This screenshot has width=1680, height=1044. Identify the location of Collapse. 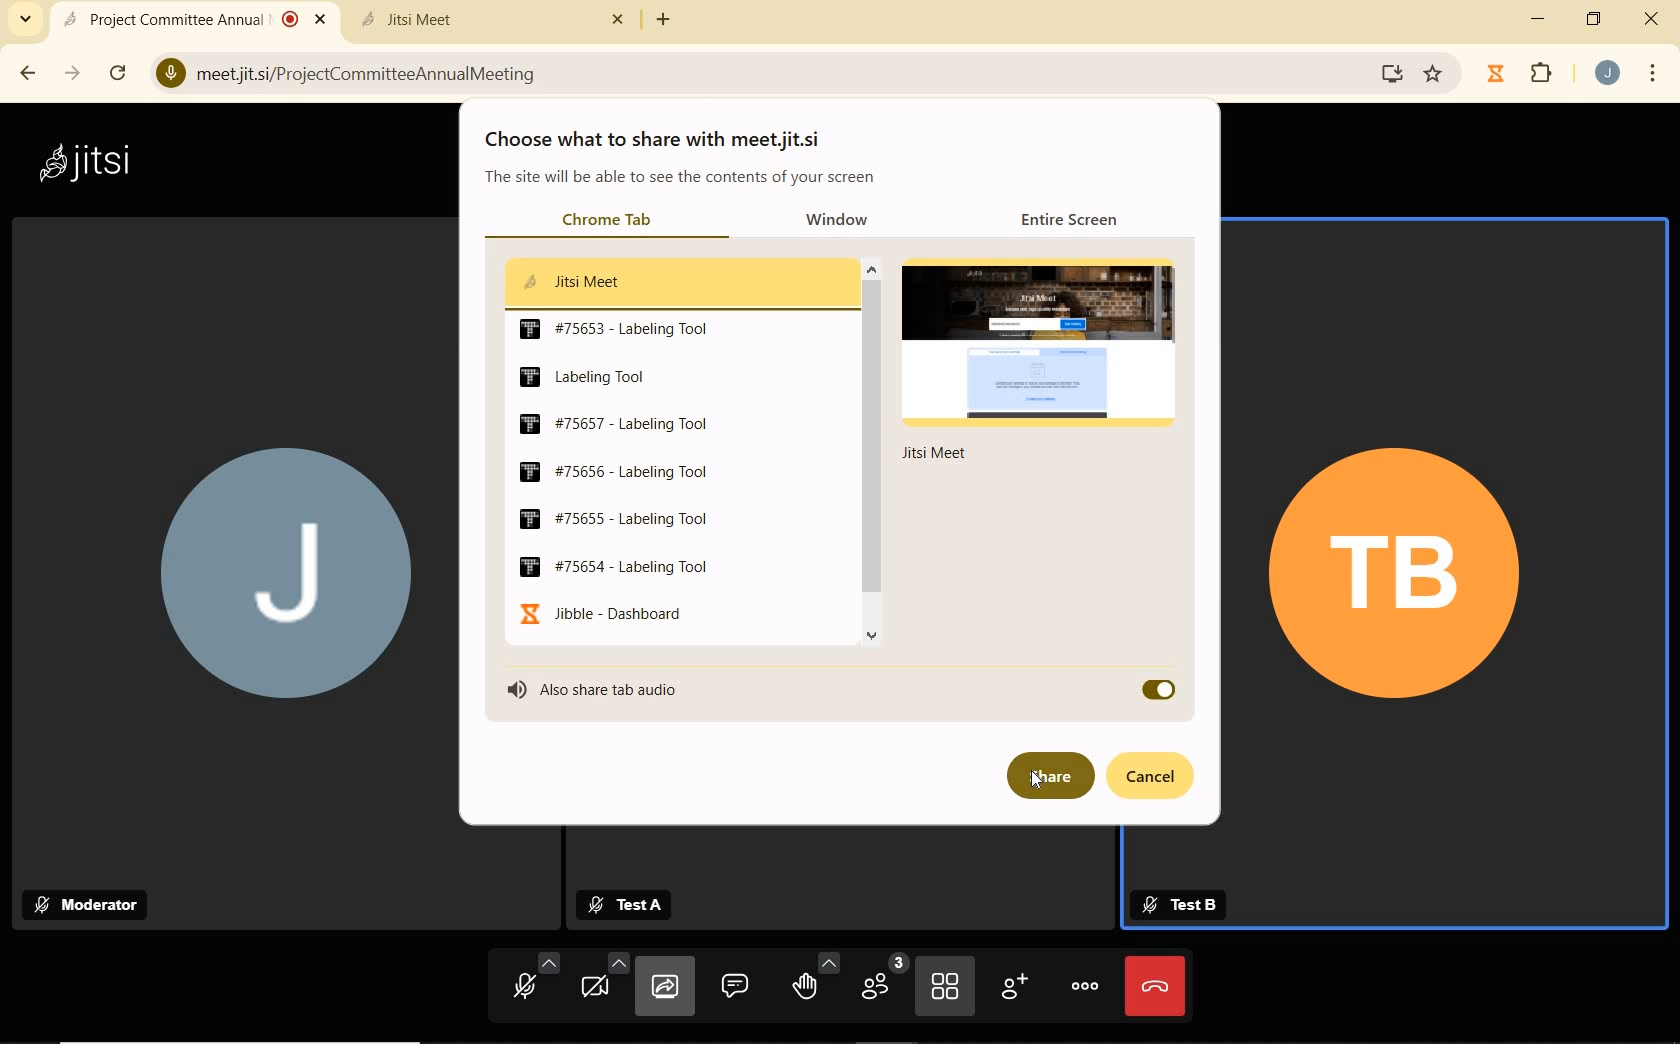
(25, 20).